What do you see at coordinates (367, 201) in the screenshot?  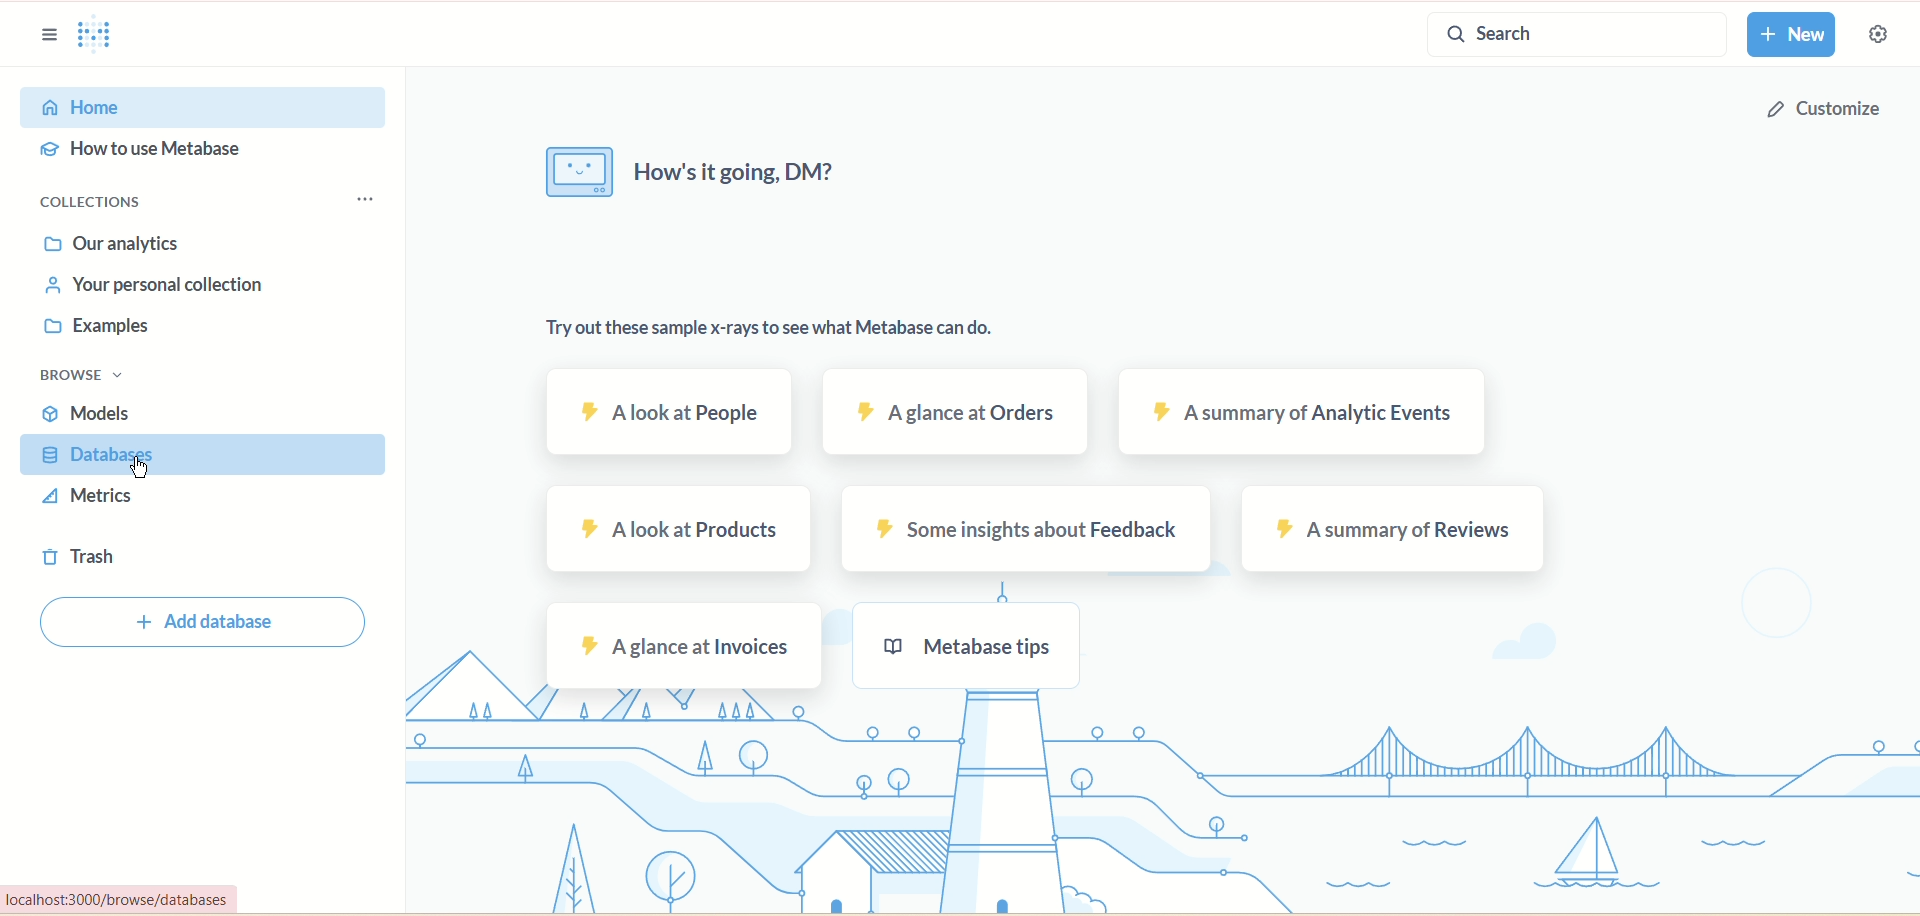 I see `options` at bounding box center [367, 201].